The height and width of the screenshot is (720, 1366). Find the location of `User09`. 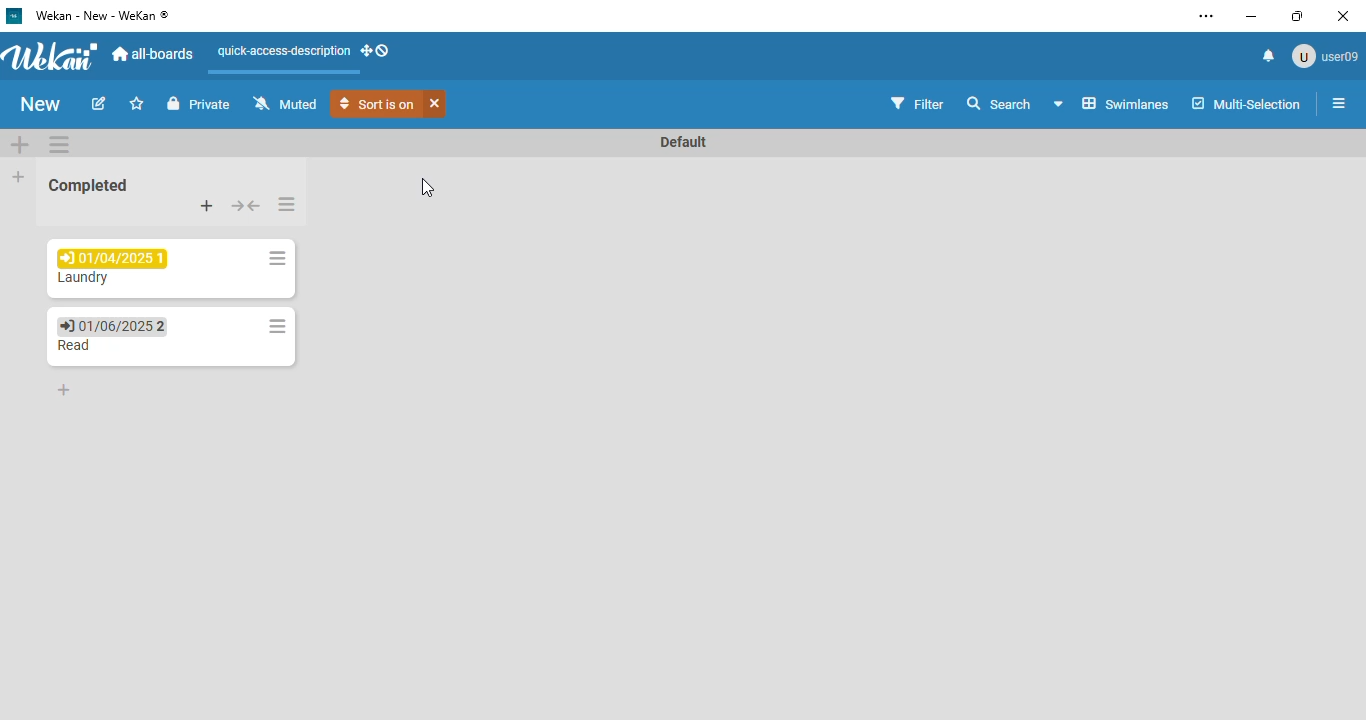

User09 is located at coordinates (1324, 56).